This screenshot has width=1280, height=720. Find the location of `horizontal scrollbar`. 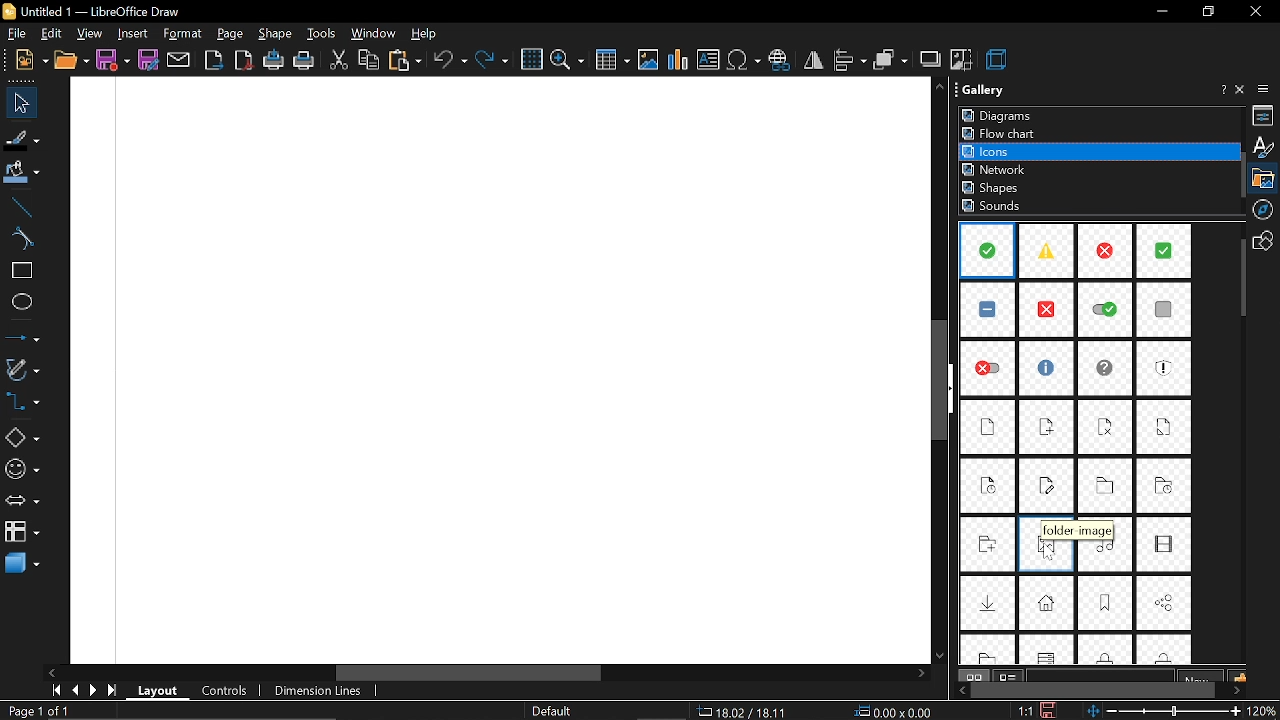

horizontal scrollbar is located at coordinates (630, 673).